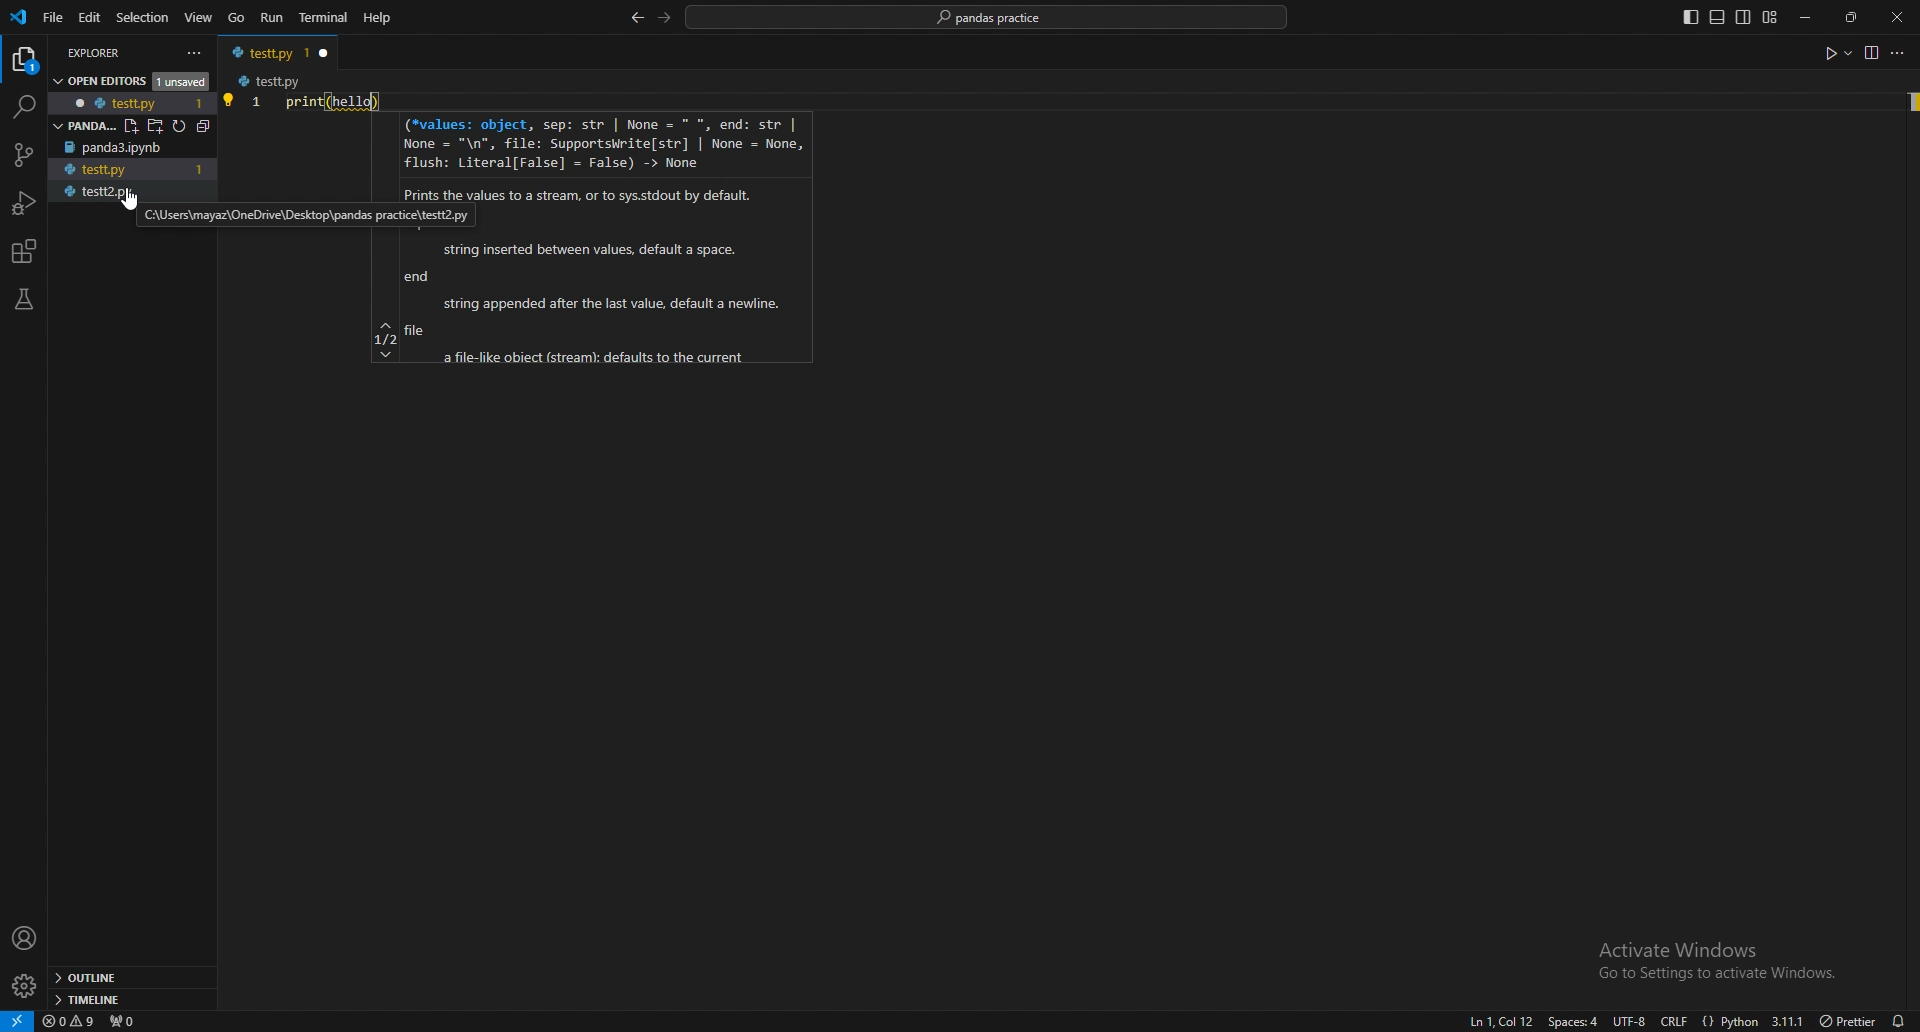 The height and width of the screenshot is (1032, 1920). Describe the element at coordinates (274, 18) in the screenshot. I see `run` at that location.